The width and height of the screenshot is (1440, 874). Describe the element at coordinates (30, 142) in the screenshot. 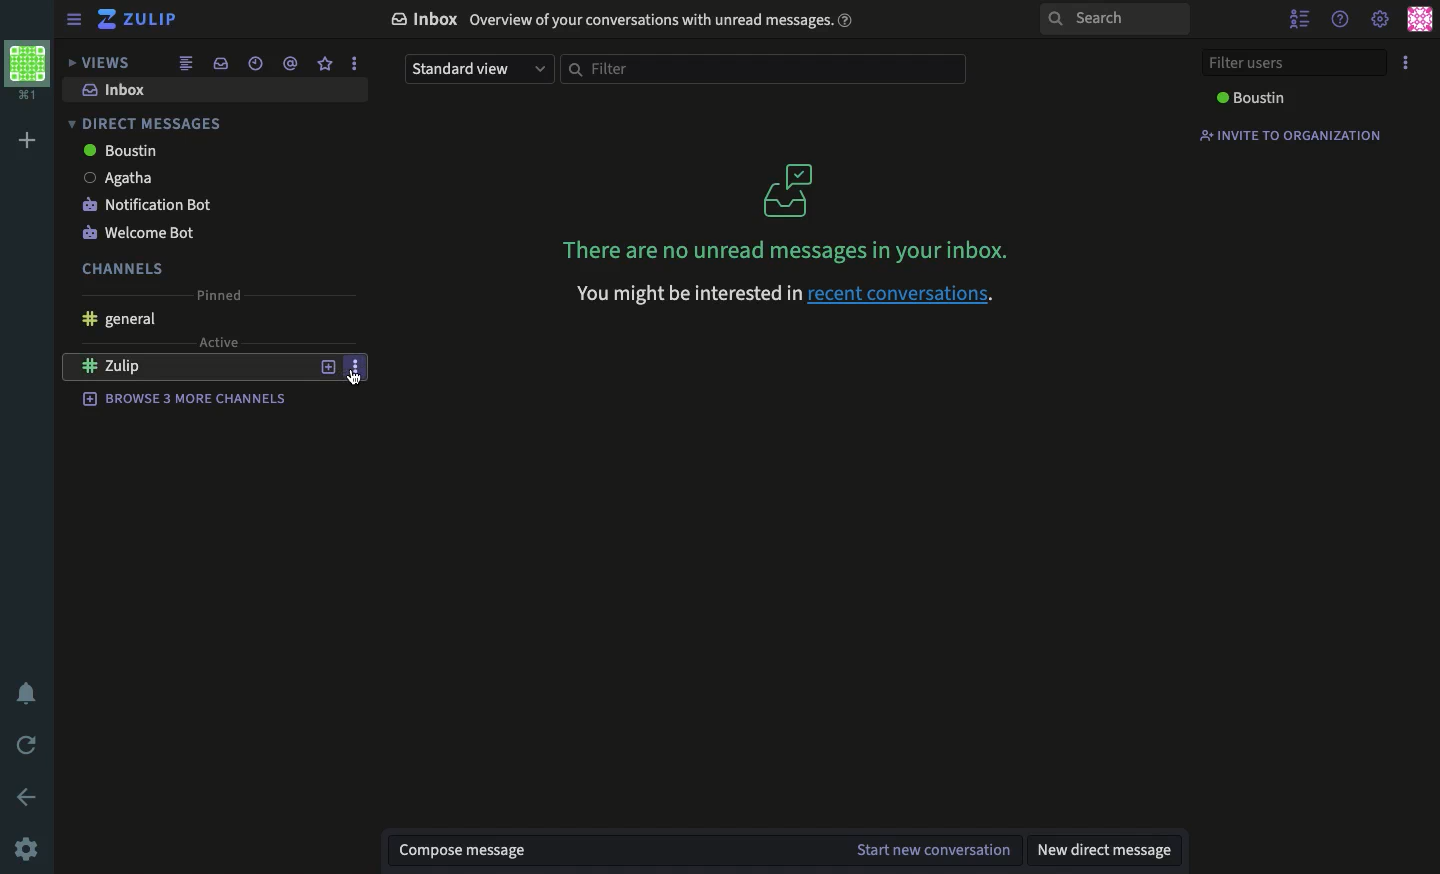

I see `add workspace` at that location.